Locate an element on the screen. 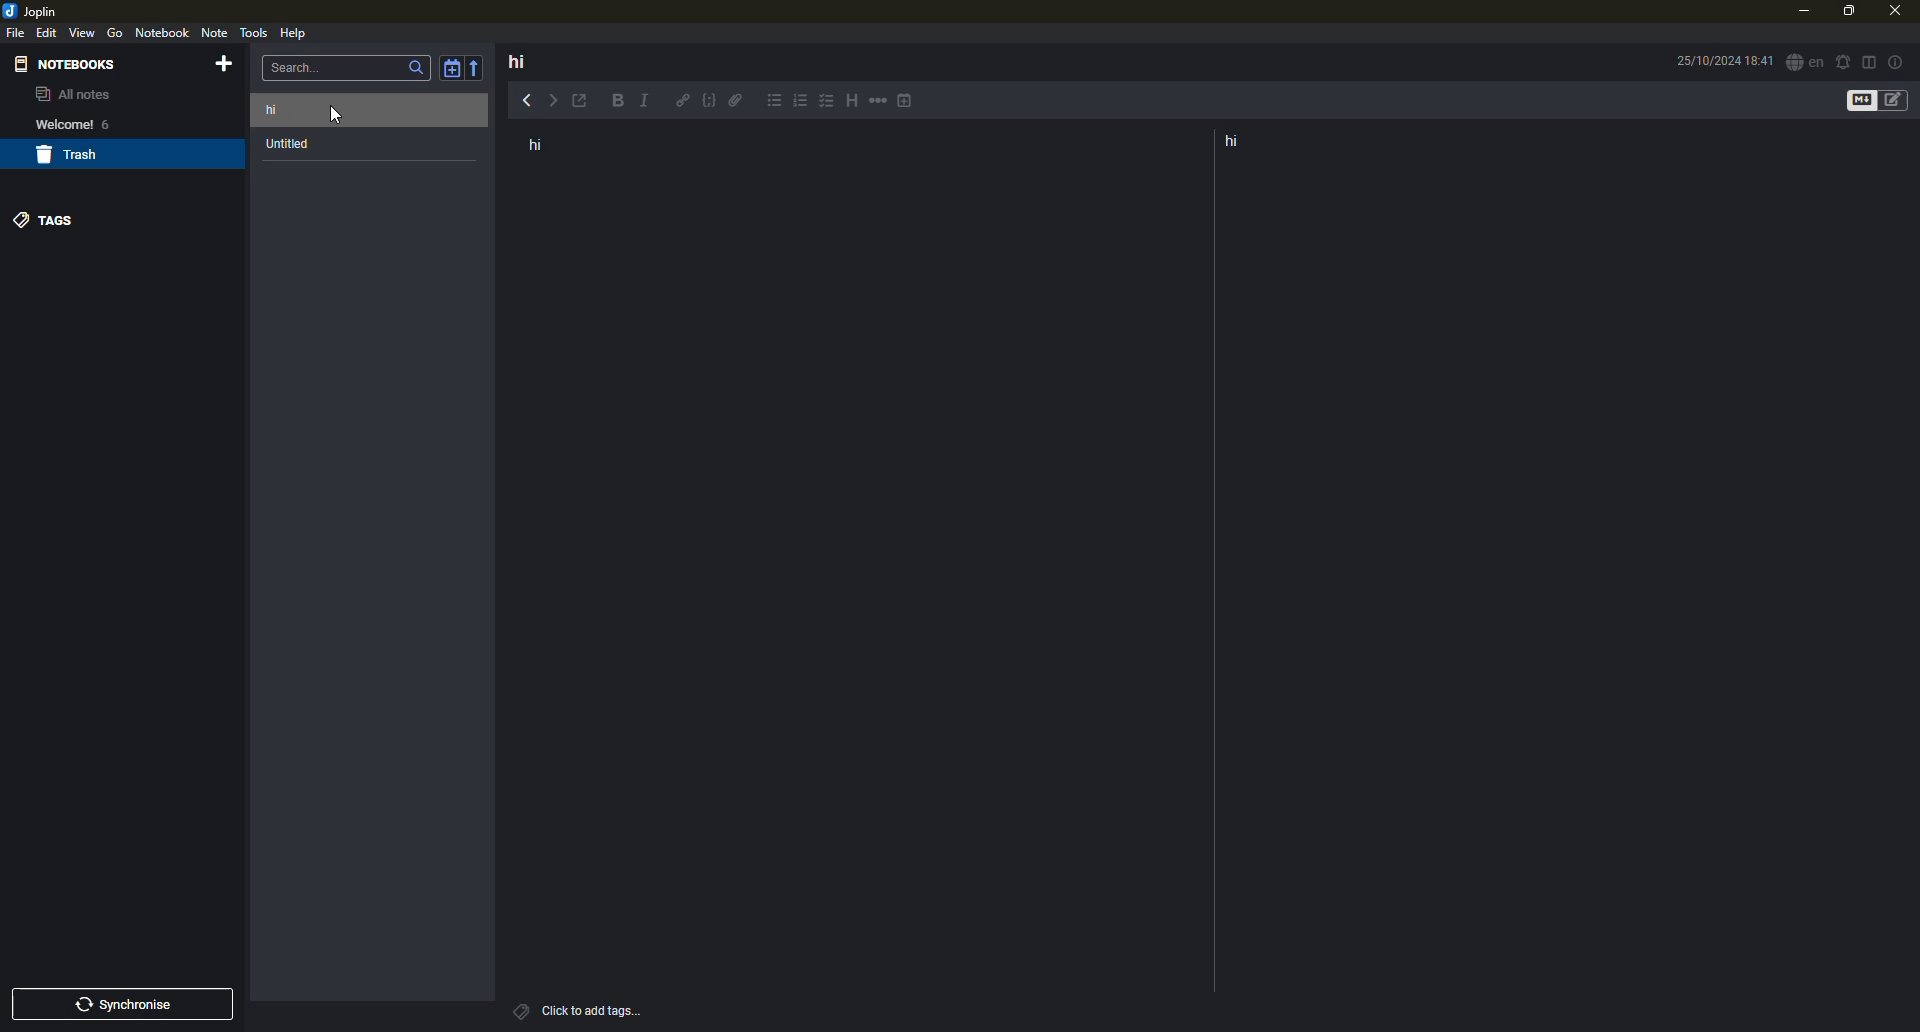 This screenshot has width=1920, height=1032. maximize is located at coordinates (1846, 12).